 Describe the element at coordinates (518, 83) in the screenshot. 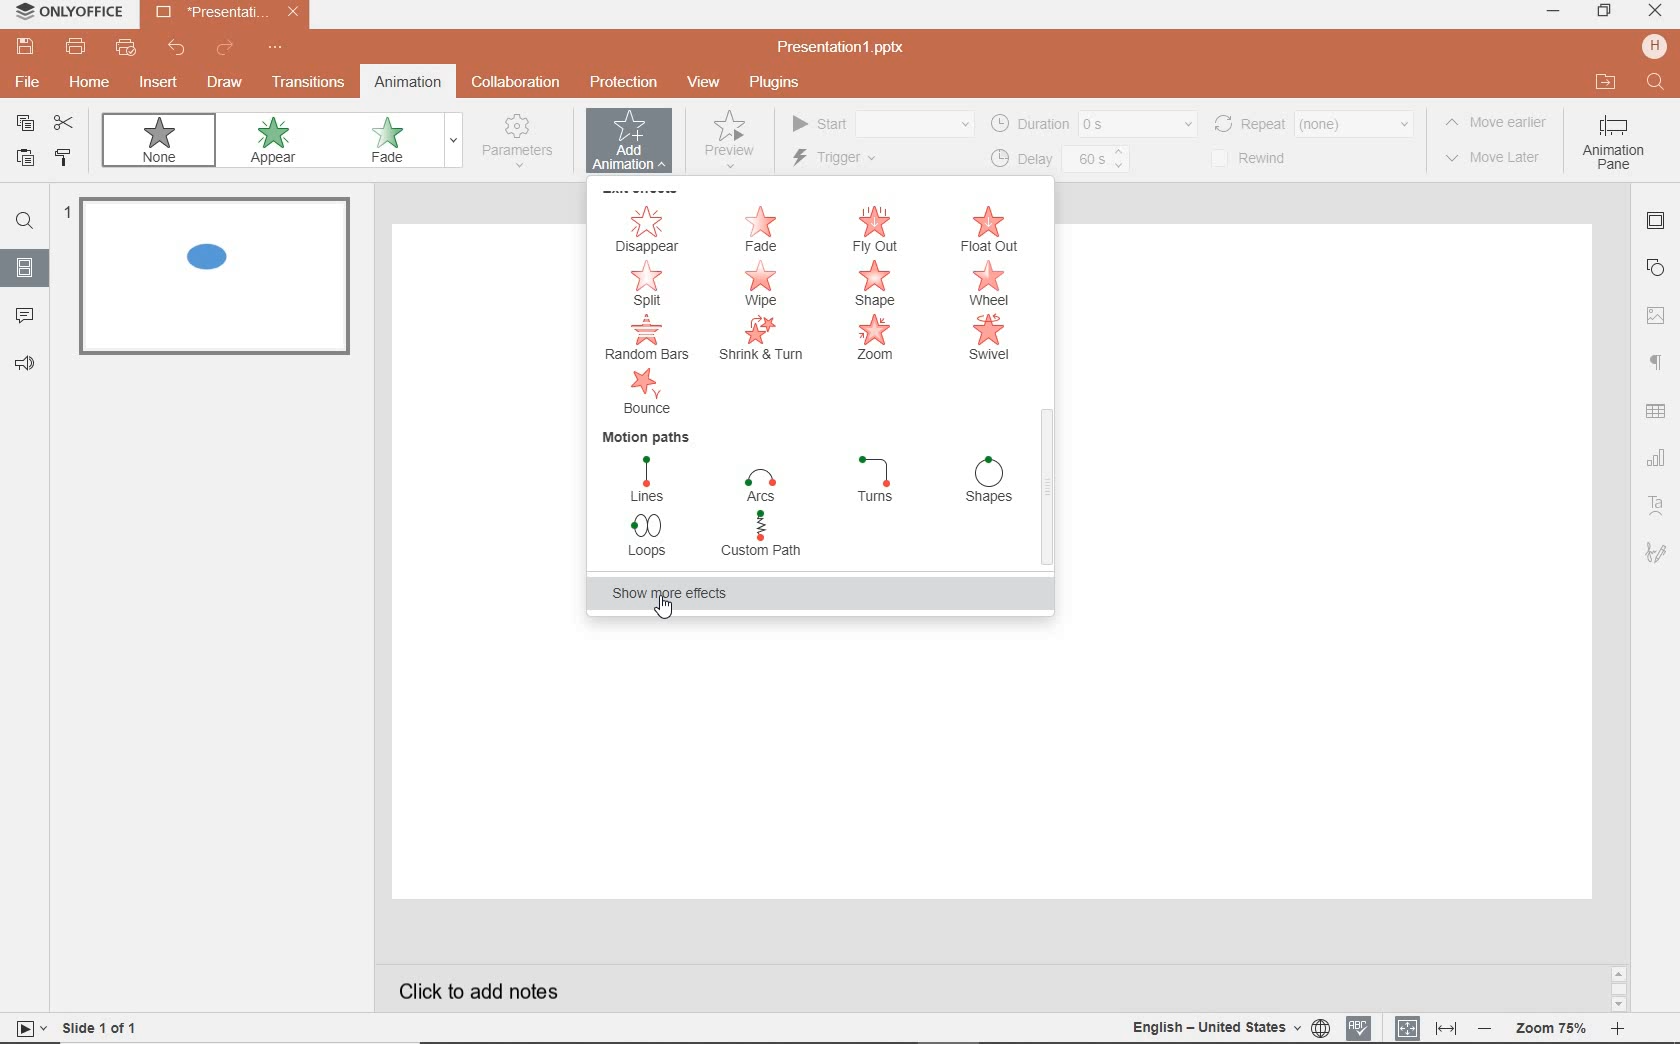

I see `collaboration` at that location.